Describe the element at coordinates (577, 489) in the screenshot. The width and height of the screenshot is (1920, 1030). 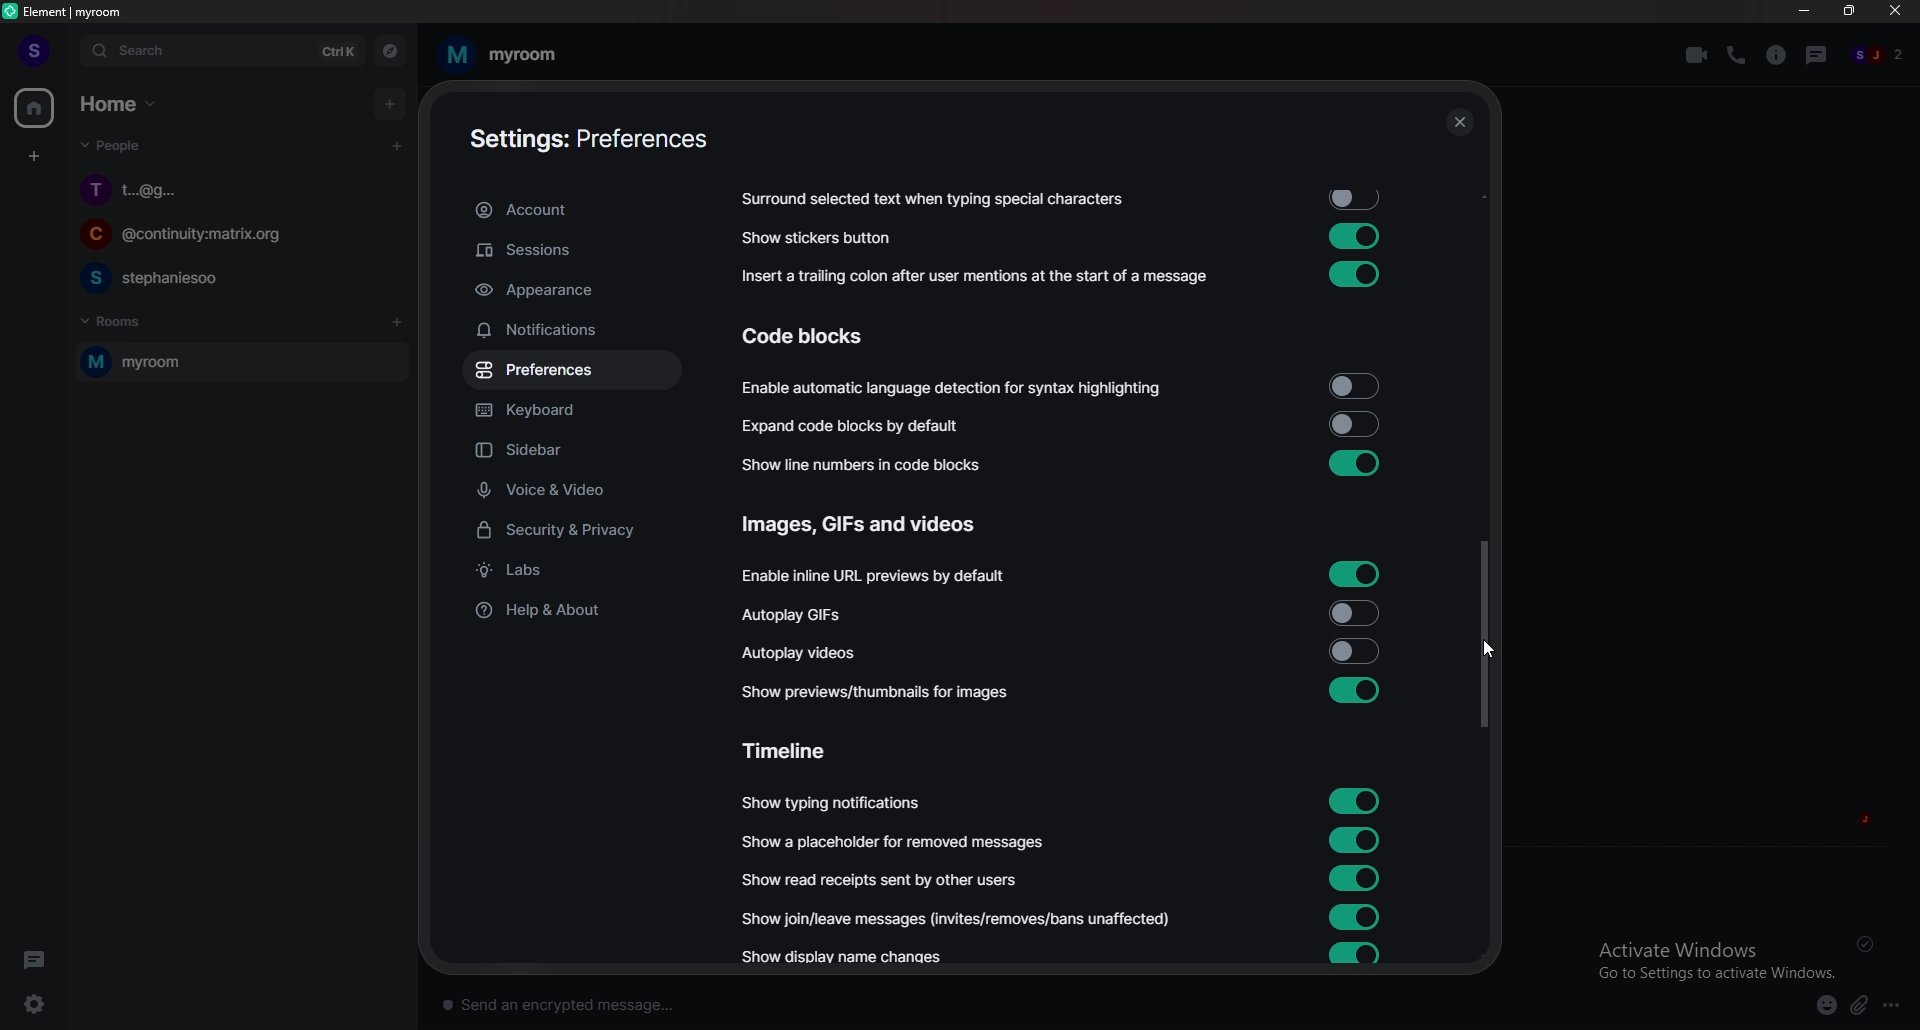
I see `voice and video` at that location.